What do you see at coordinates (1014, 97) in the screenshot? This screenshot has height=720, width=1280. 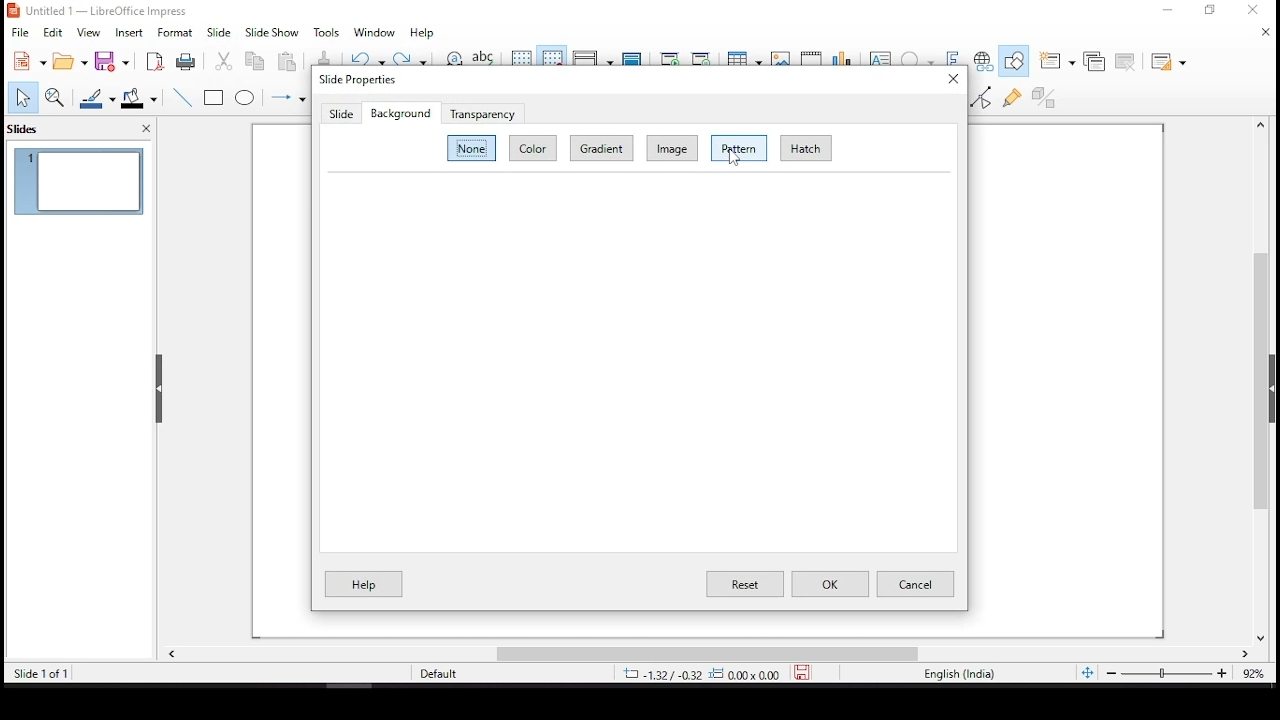 I see `show gluepoint functions` at bounding box center [1014, 97].